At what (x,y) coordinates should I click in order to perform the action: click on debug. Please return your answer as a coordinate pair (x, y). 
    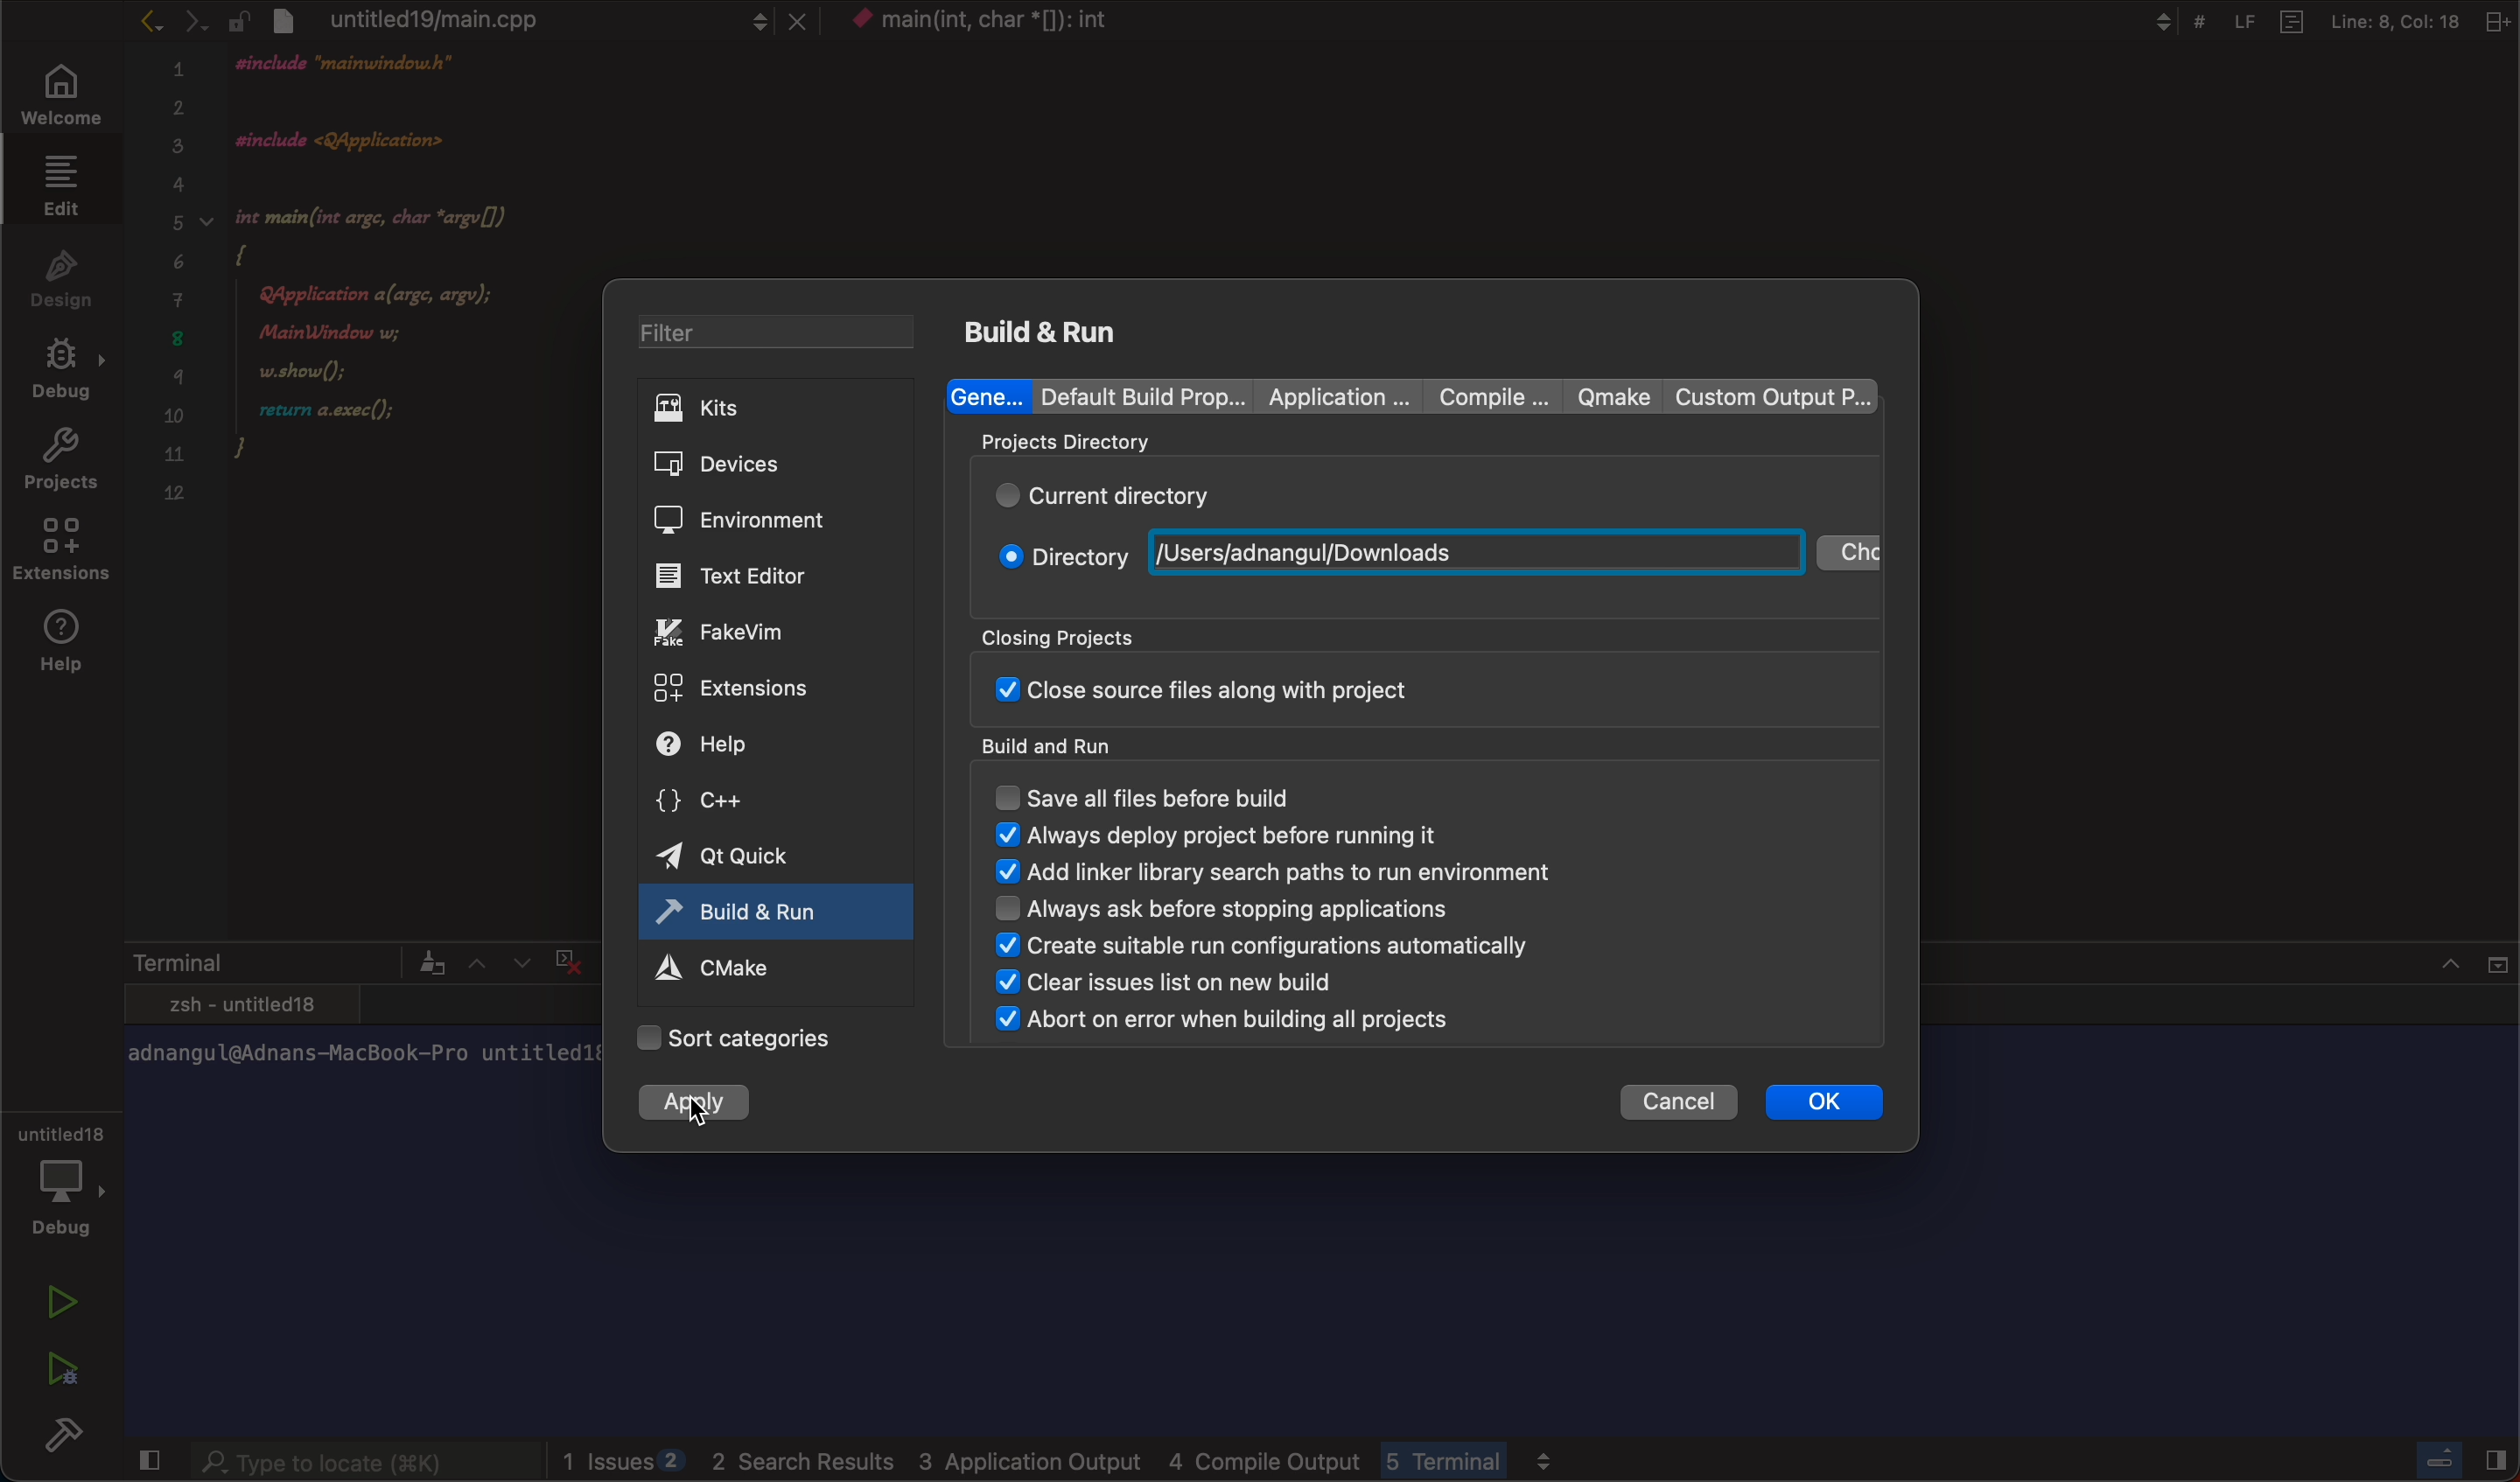
    Looking at the image, I should click on (68, 1179).